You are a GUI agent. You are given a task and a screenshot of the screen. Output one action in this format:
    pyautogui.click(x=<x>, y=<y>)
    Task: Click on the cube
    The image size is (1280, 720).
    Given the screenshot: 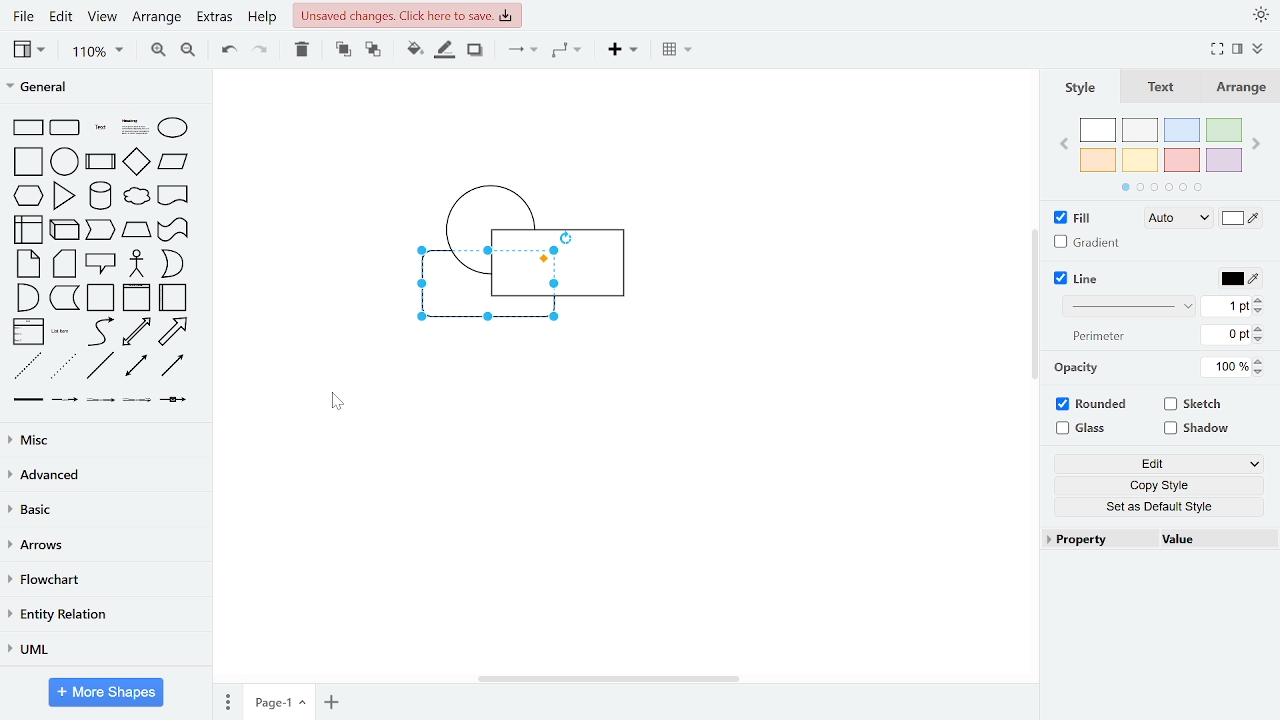 What is the action you would take?
    pyautogui.click(x=66, y=231)
    